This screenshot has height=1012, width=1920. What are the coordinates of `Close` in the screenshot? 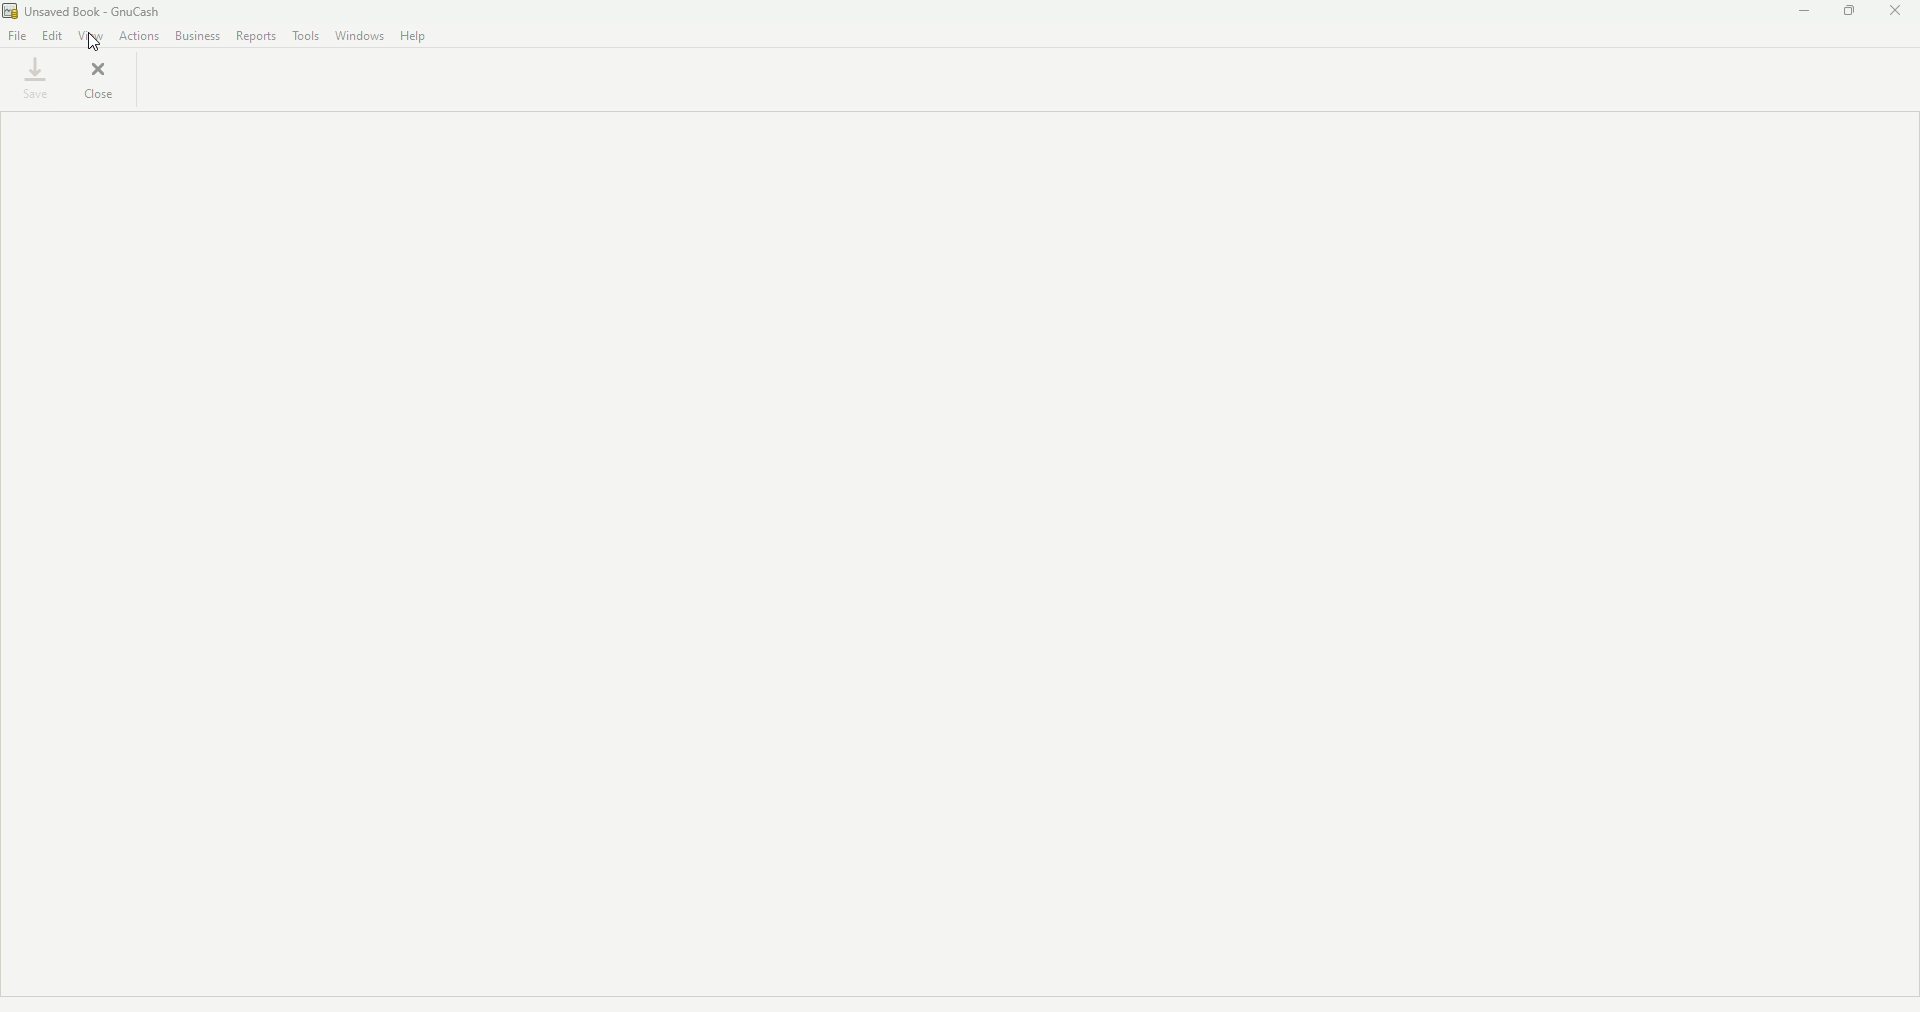 It's located at (1898, 11).